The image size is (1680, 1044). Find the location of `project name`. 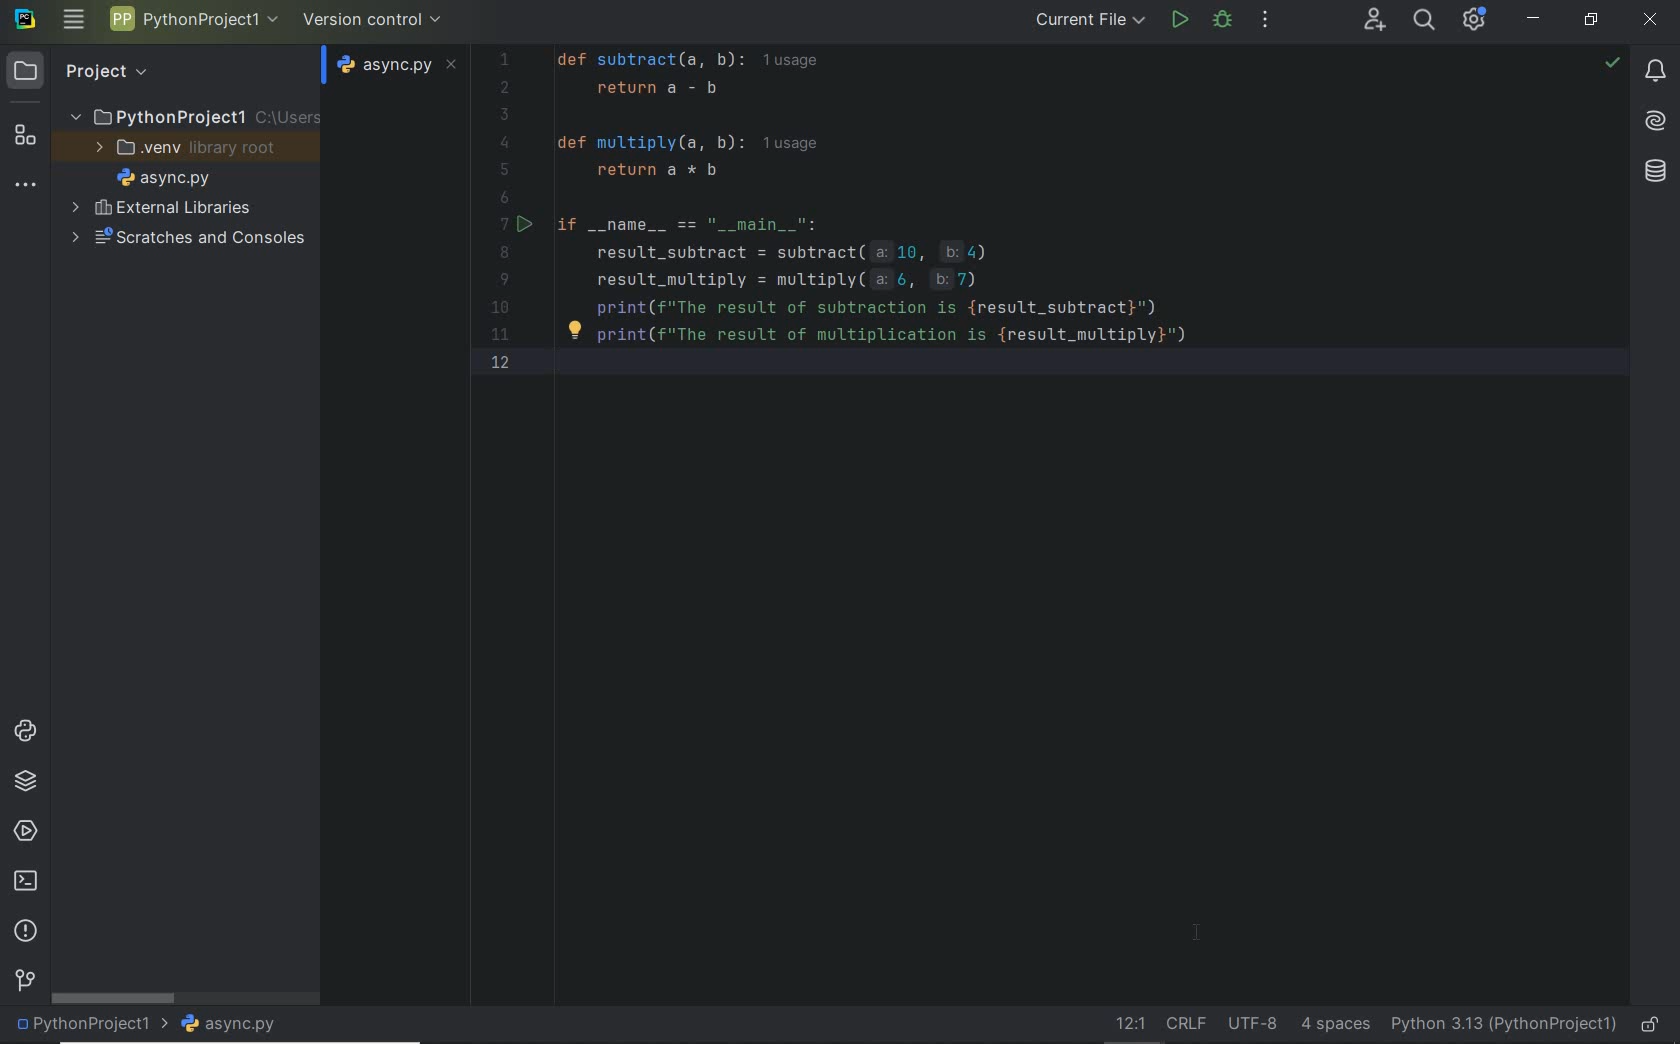

project name is located at coordinates (90, 1025).